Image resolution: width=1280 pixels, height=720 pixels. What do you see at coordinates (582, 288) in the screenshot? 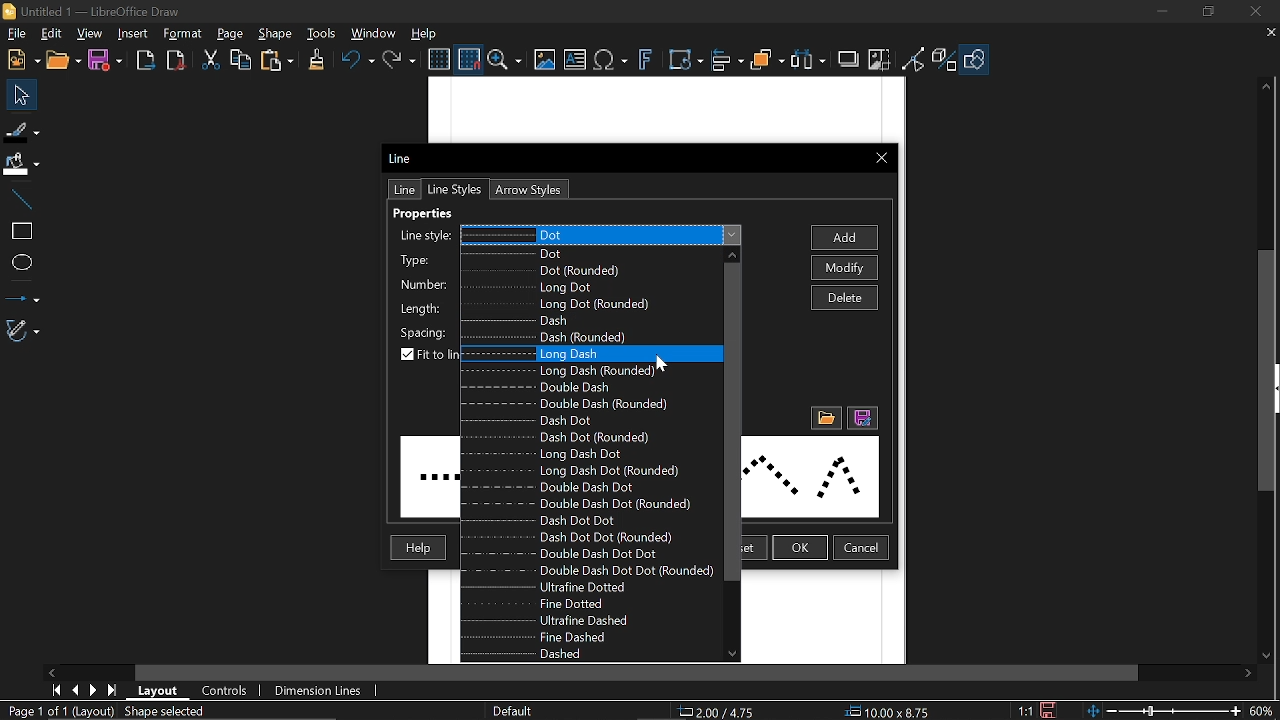
I see `Long dot` at bounding box center [582, 288].